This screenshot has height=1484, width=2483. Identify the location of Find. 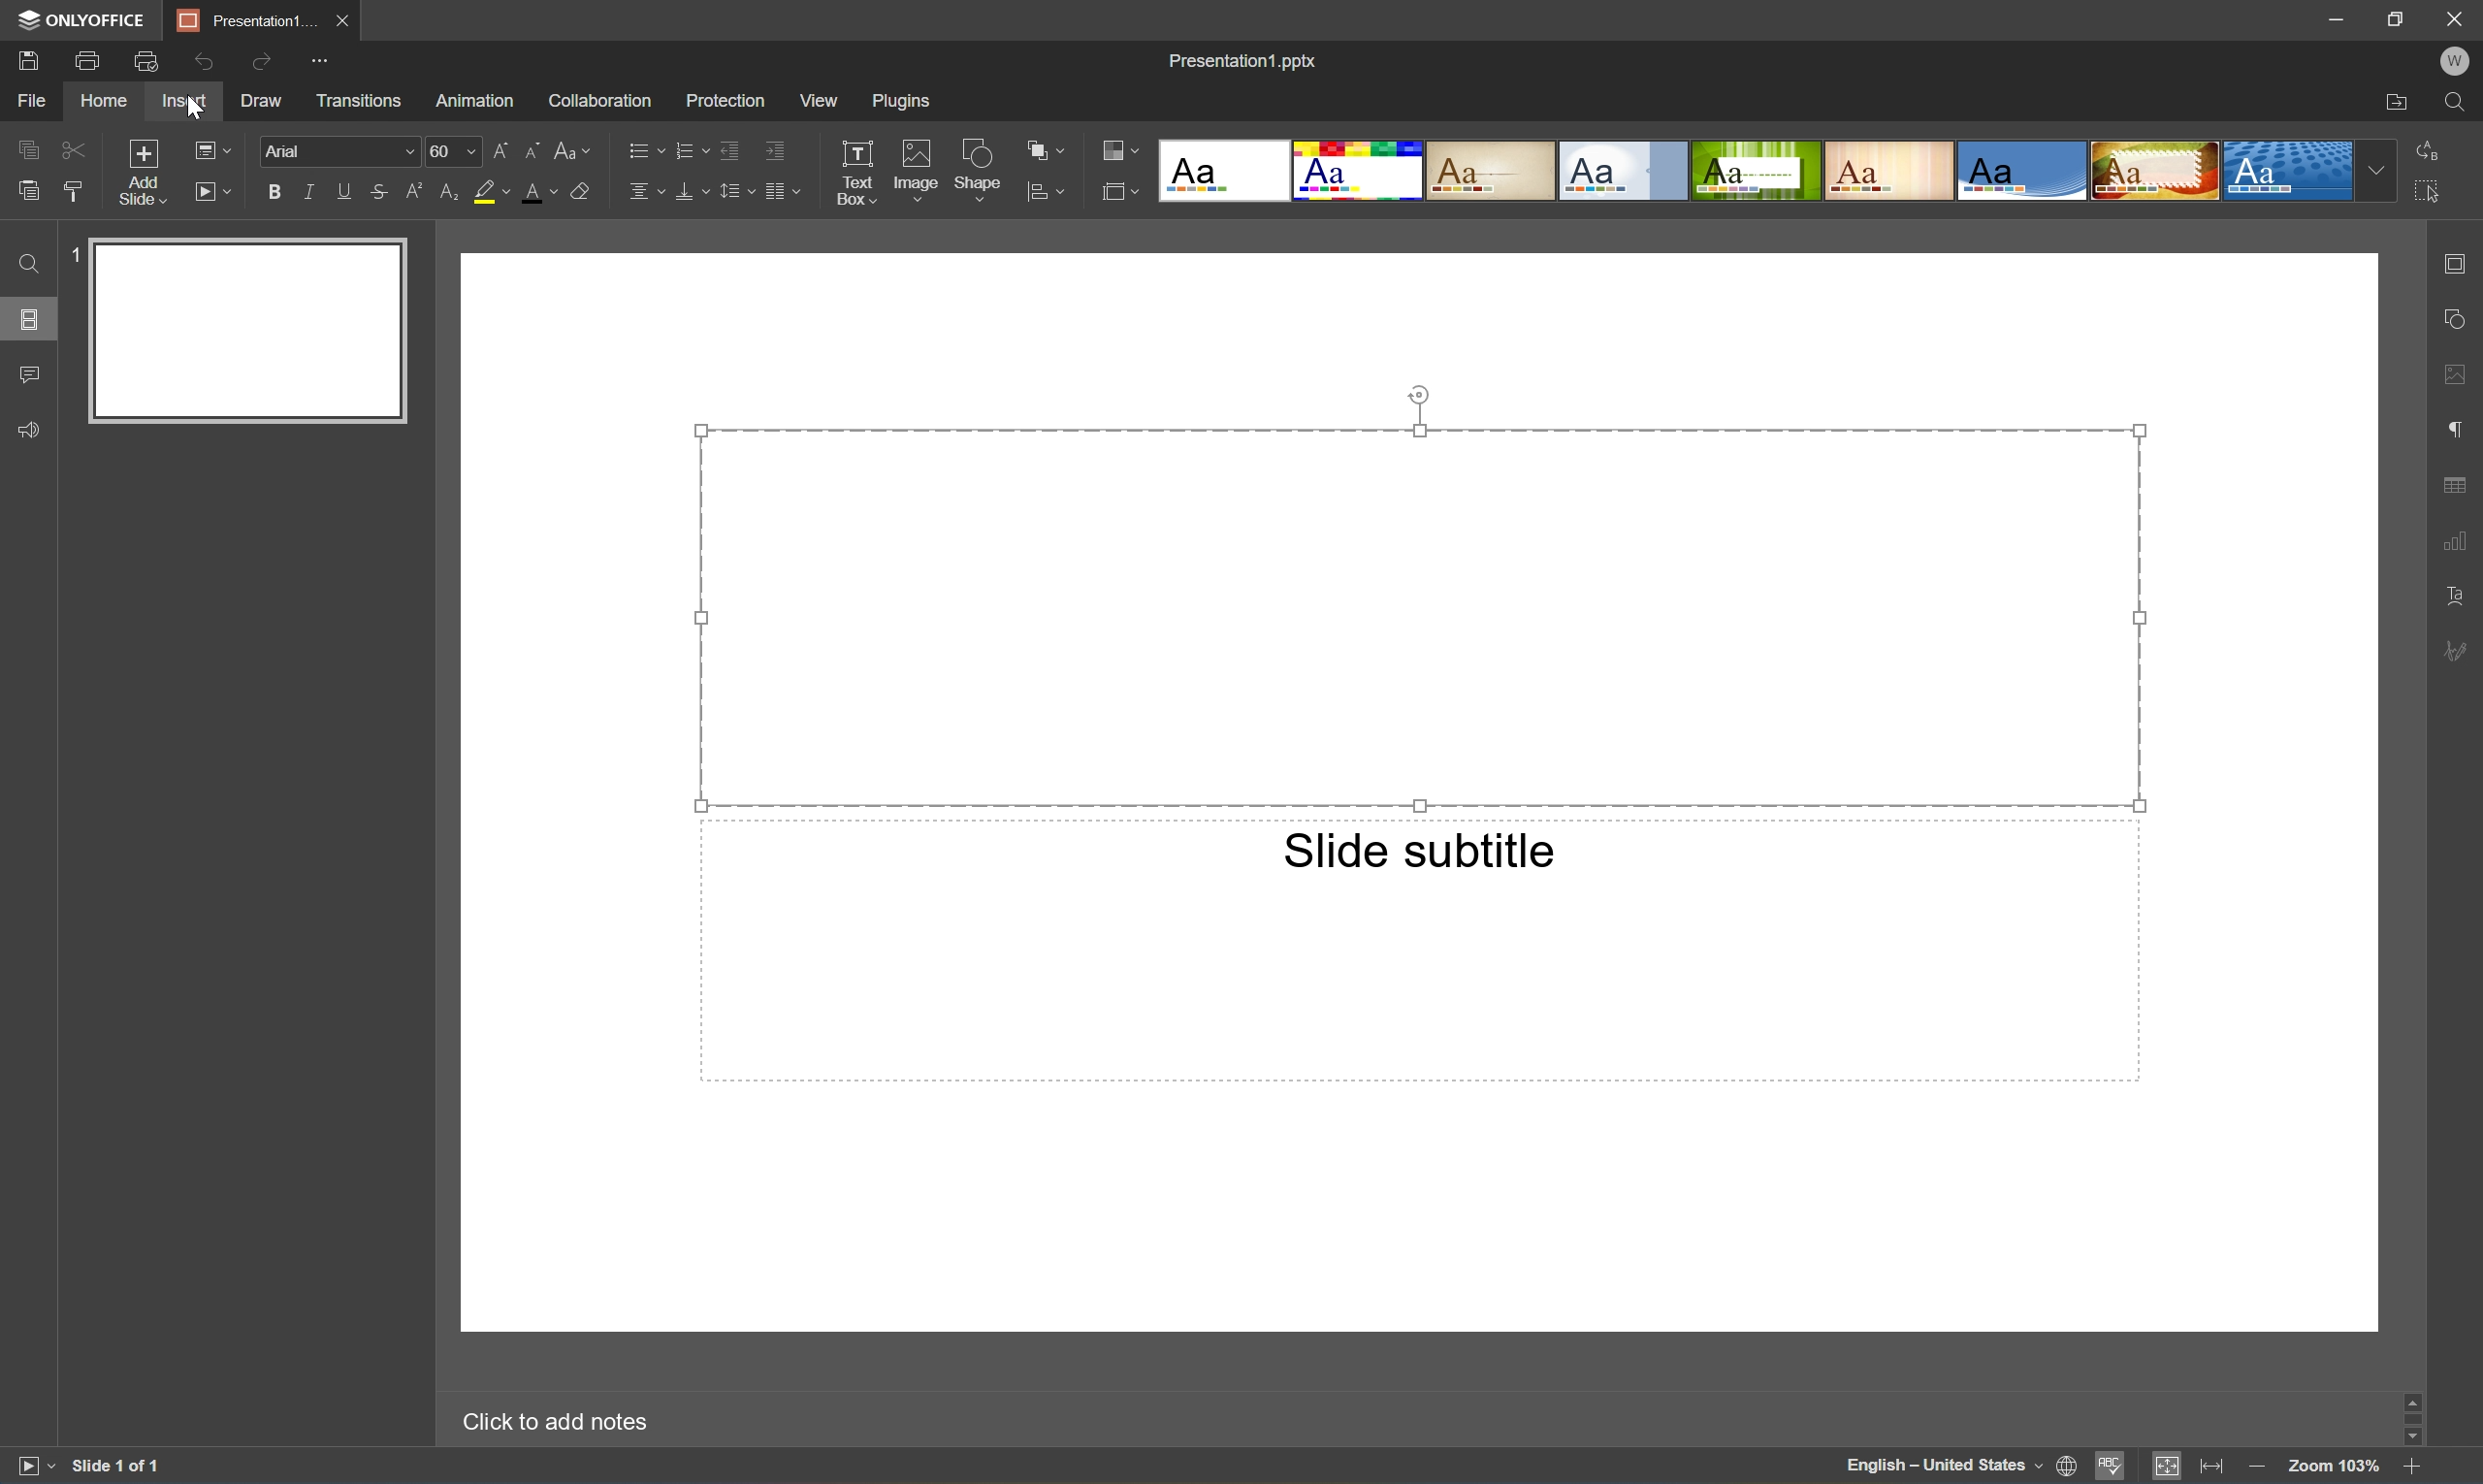
(2461, 103).